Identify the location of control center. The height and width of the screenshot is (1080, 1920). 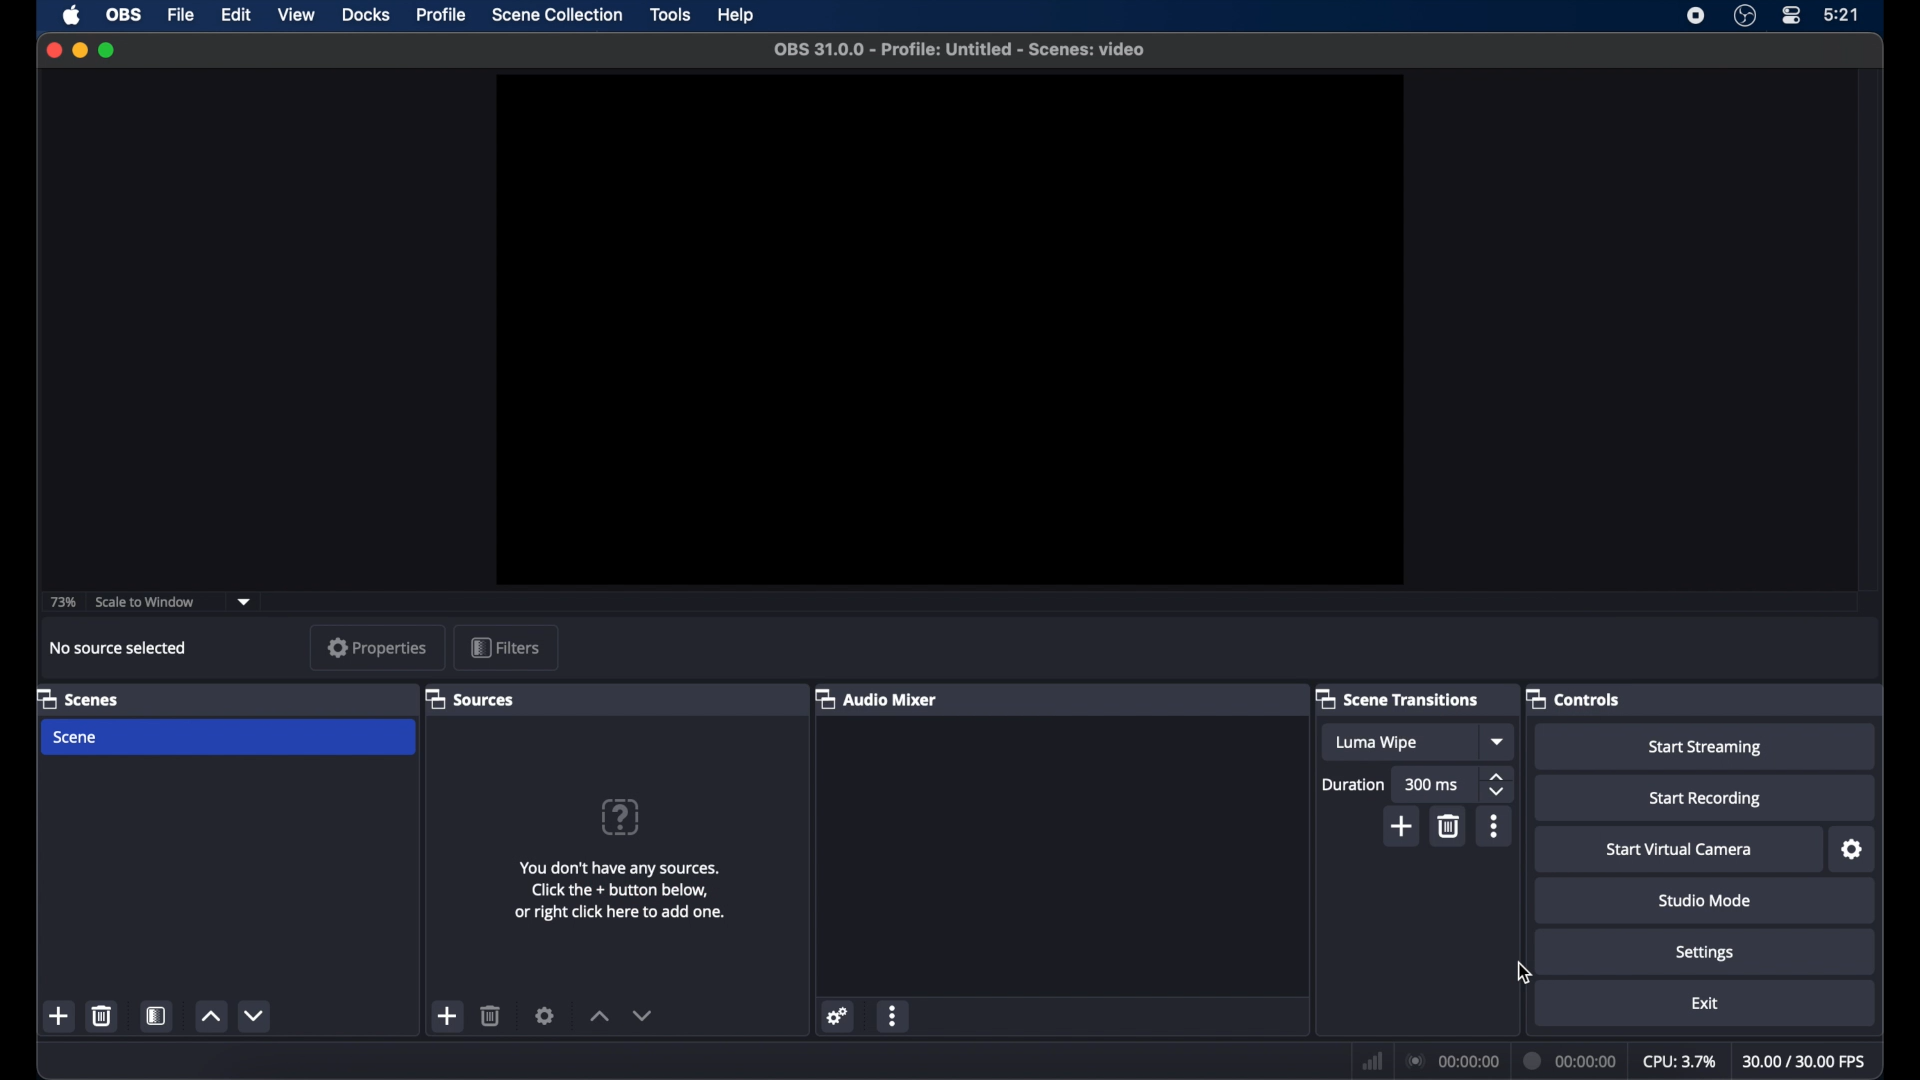
(1790, 16).